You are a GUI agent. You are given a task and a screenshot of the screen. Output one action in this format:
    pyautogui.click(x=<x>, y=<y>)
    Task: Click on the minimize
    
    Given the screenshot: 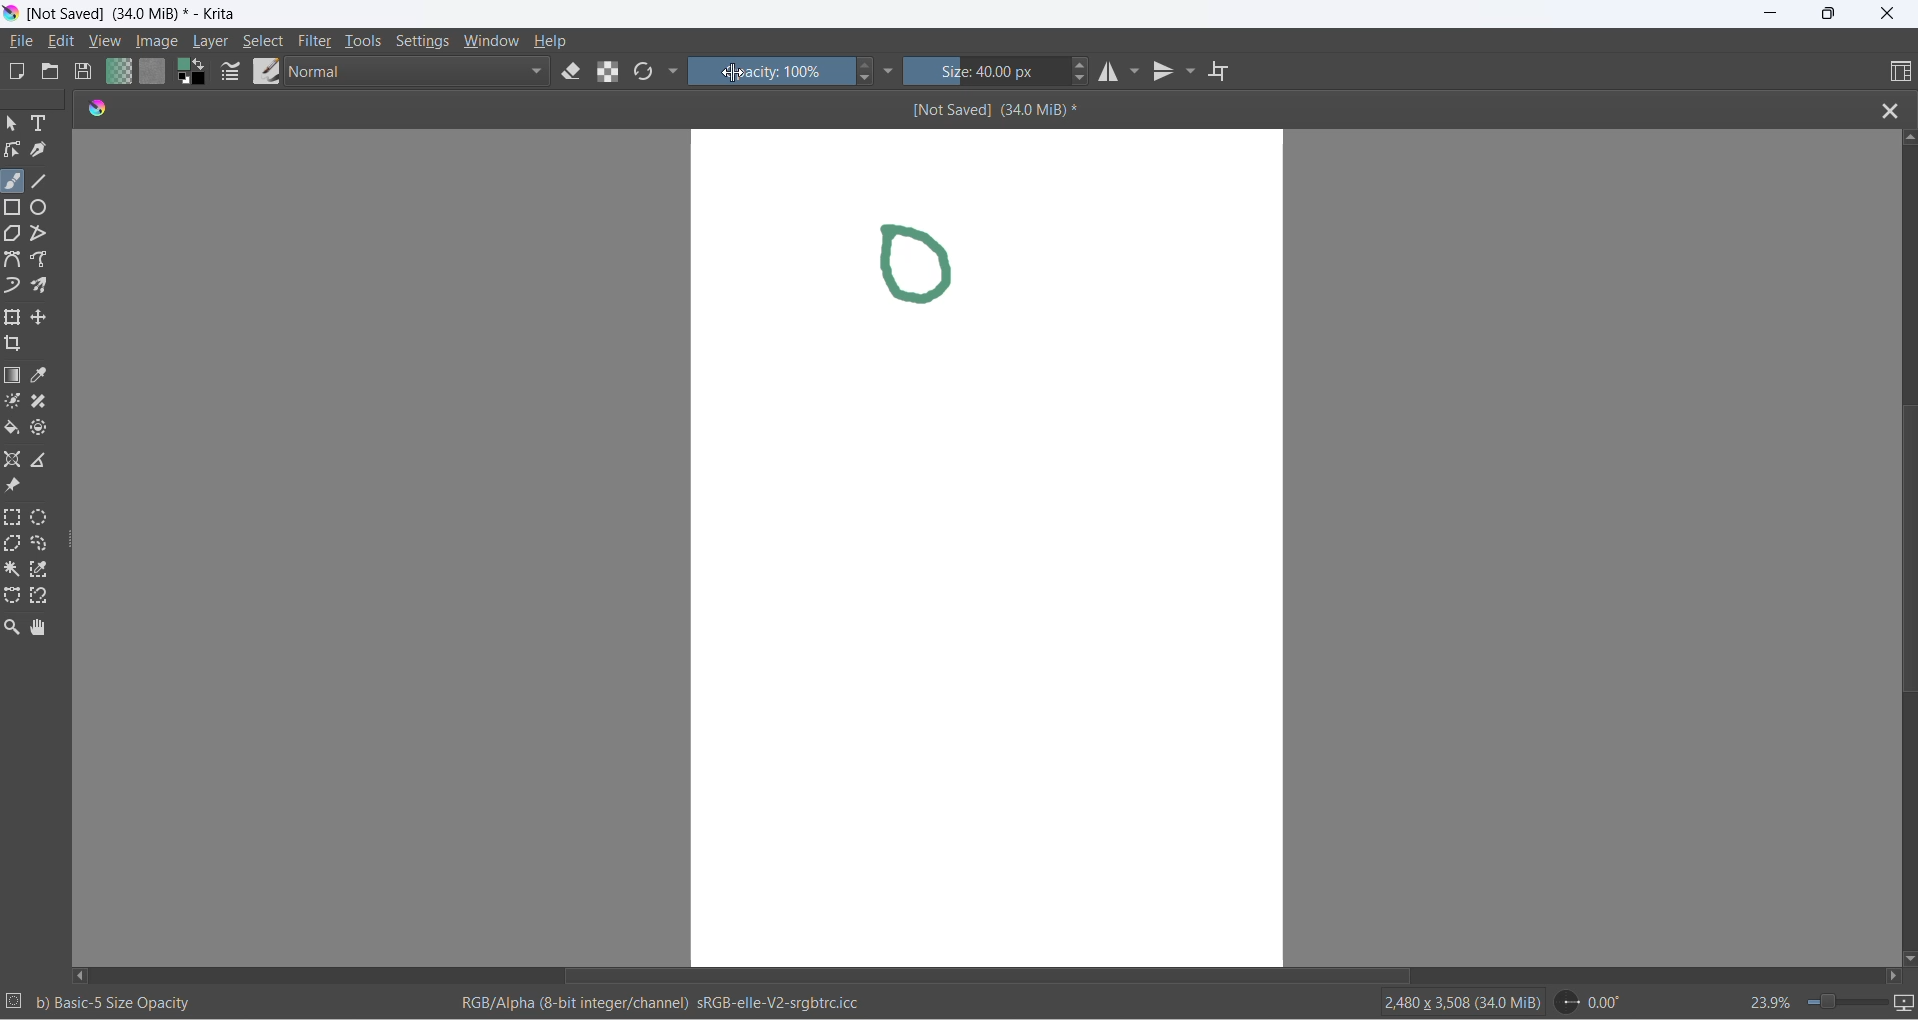 What is the action you would take?
    pyautogui.click(x=1771, y=13)
    